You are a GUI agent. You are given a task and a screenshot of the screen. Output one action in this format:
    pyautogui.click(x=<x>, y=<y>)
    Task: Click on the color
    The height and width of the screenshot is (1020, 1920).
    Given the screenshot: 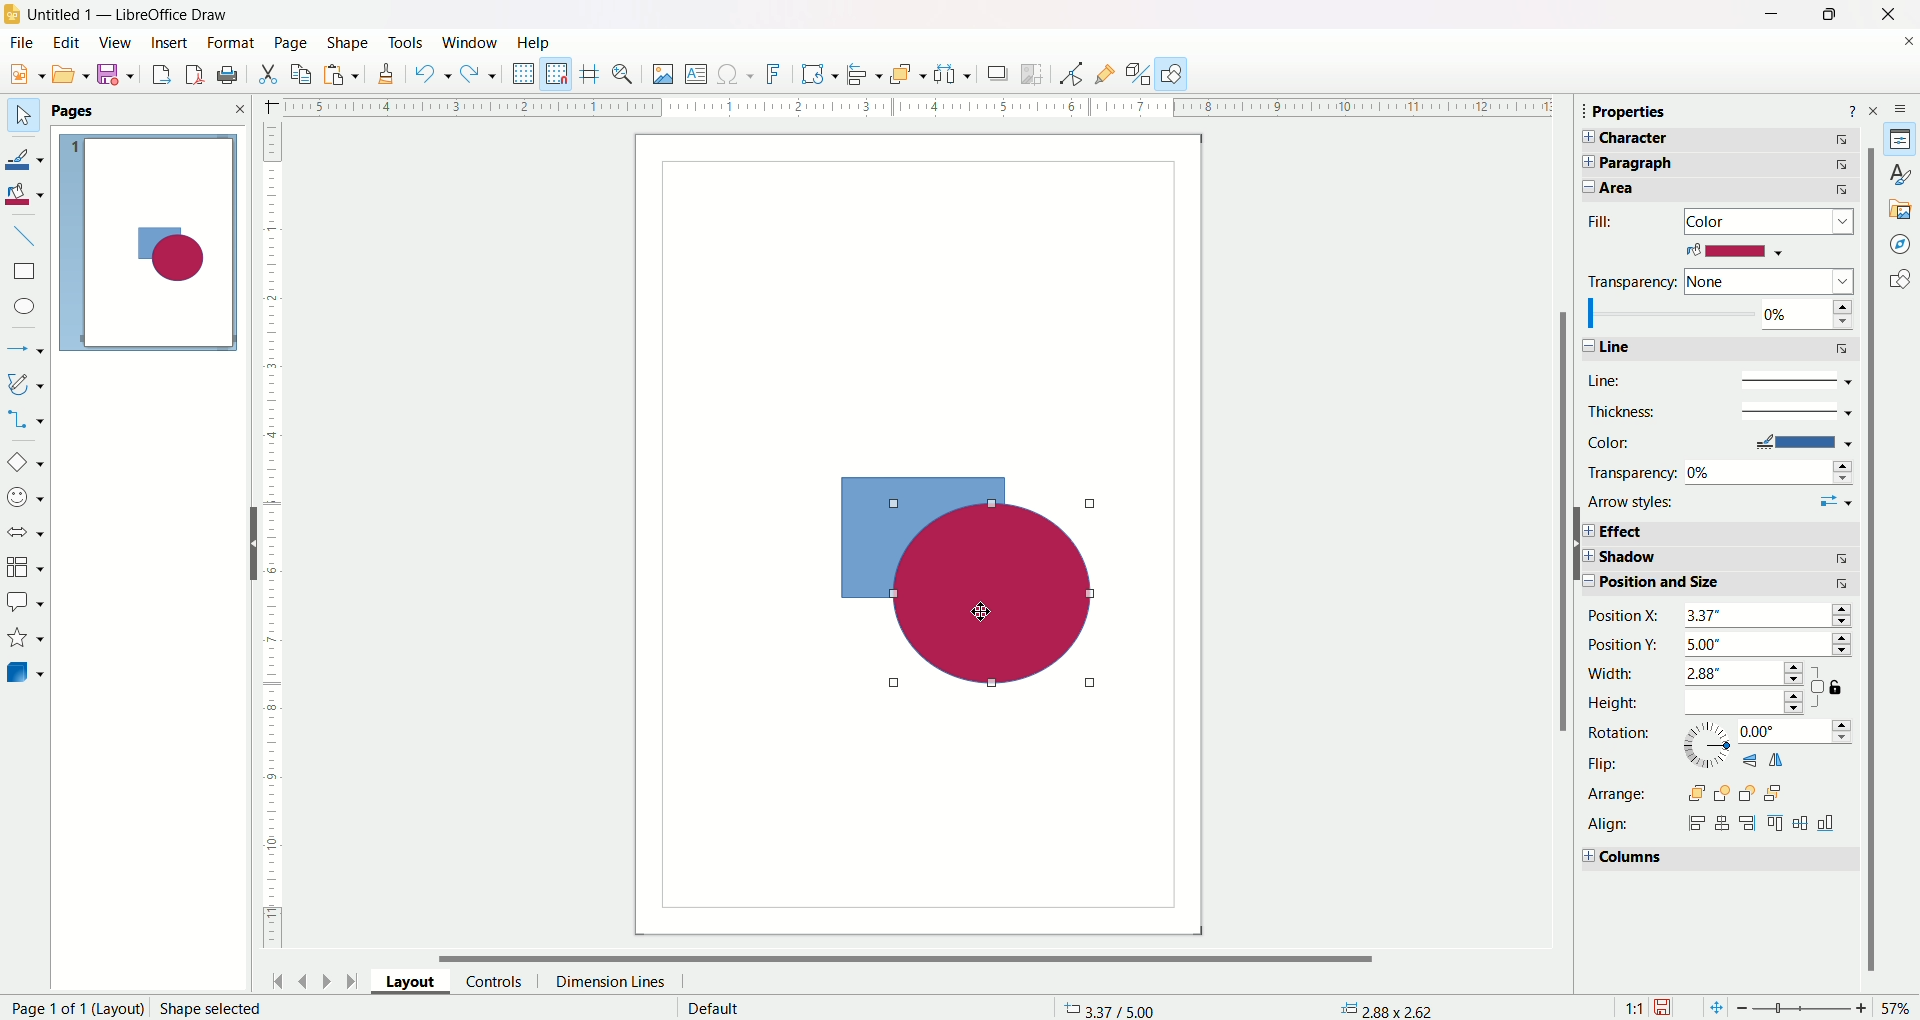 What is the action you would take?
    pyautogui.click(x=1718, y=442)
    